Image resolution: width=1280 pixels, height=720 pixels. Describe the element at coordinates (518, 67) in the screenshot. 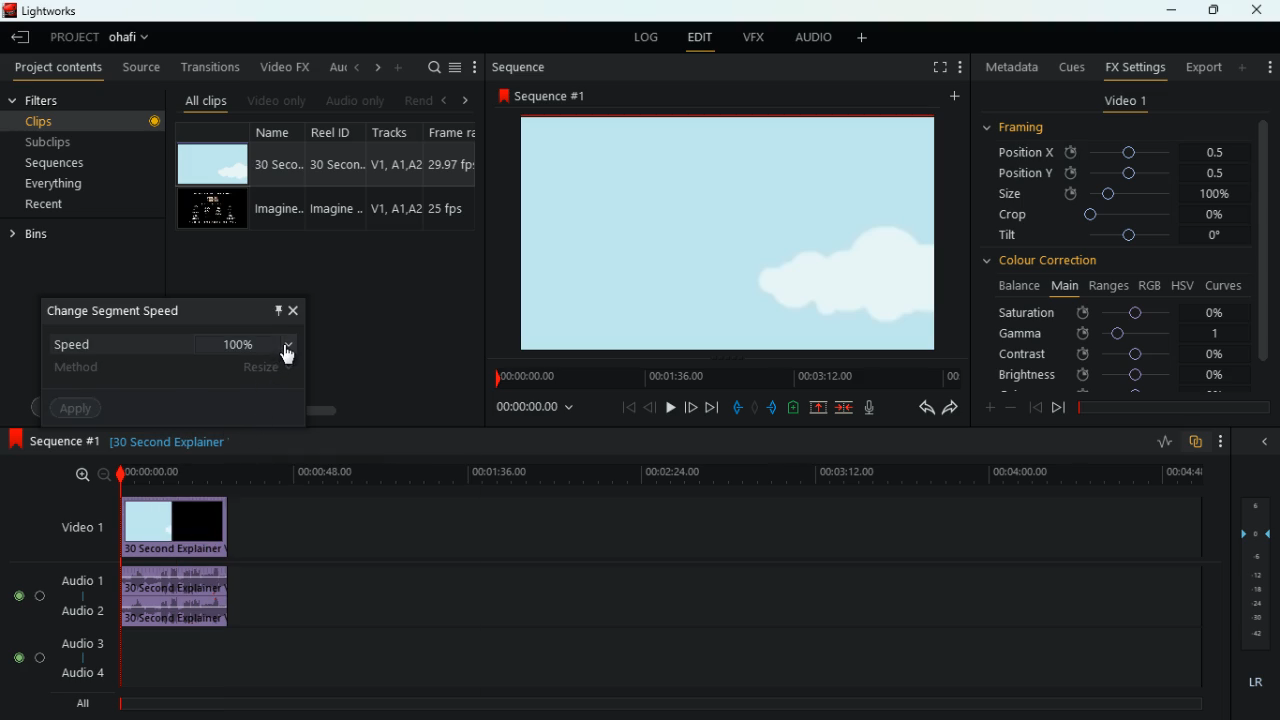

I see `sequence` at that location.